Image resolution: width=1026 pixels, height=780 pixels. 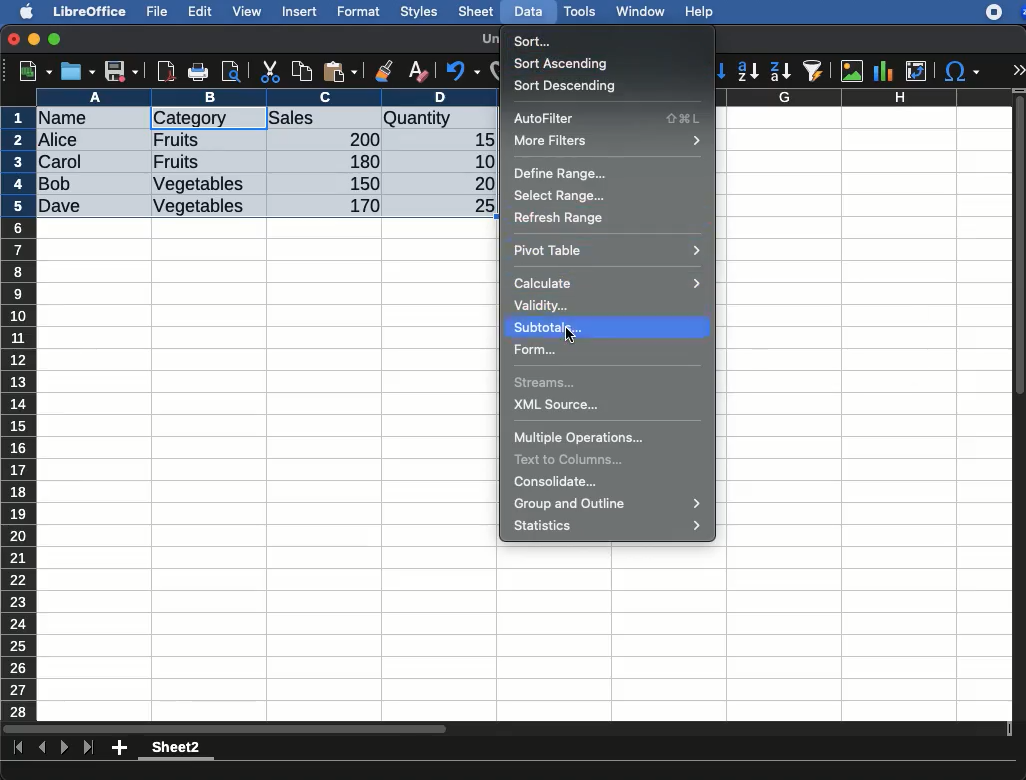 What do you see at coordinates (781, 72) in the screenshot?
I see `descending` at bounding box center [781, 72].